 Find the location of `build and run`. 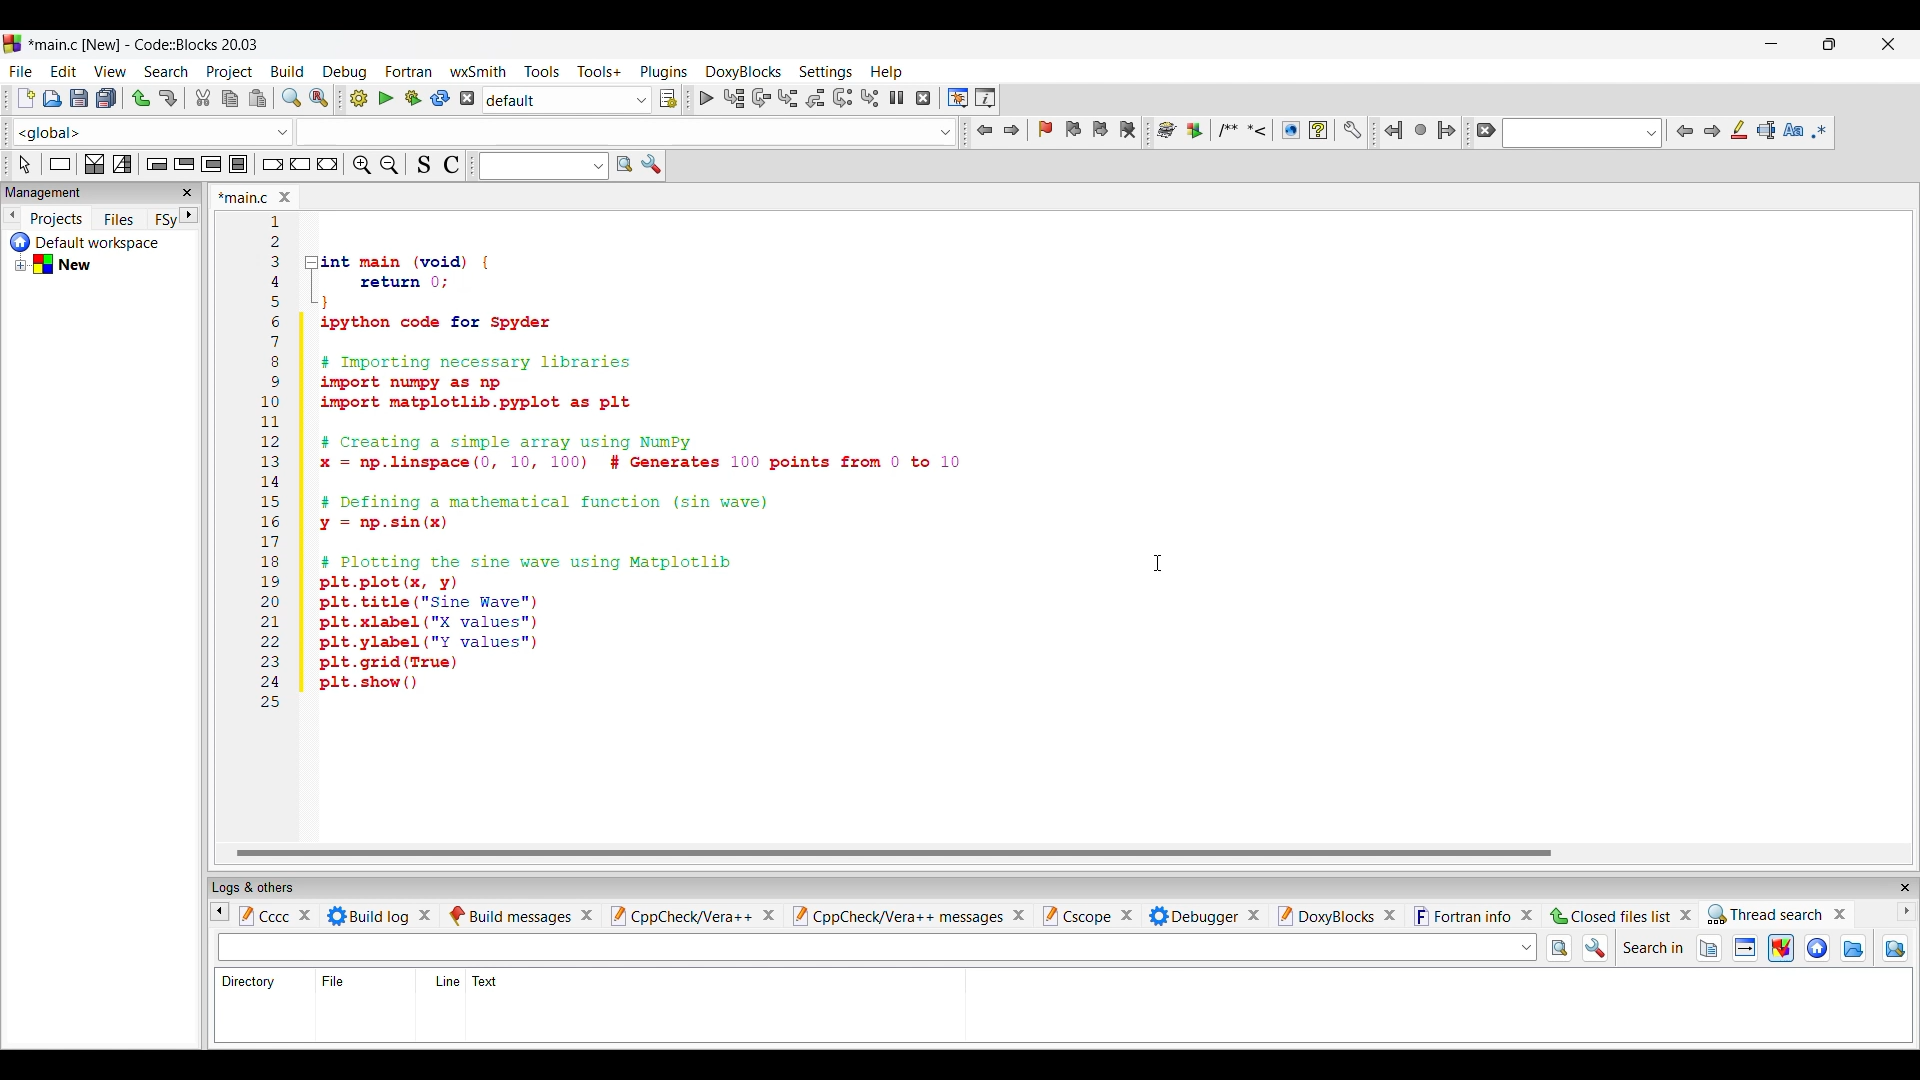

build and run is located at coordinates (412, 100).